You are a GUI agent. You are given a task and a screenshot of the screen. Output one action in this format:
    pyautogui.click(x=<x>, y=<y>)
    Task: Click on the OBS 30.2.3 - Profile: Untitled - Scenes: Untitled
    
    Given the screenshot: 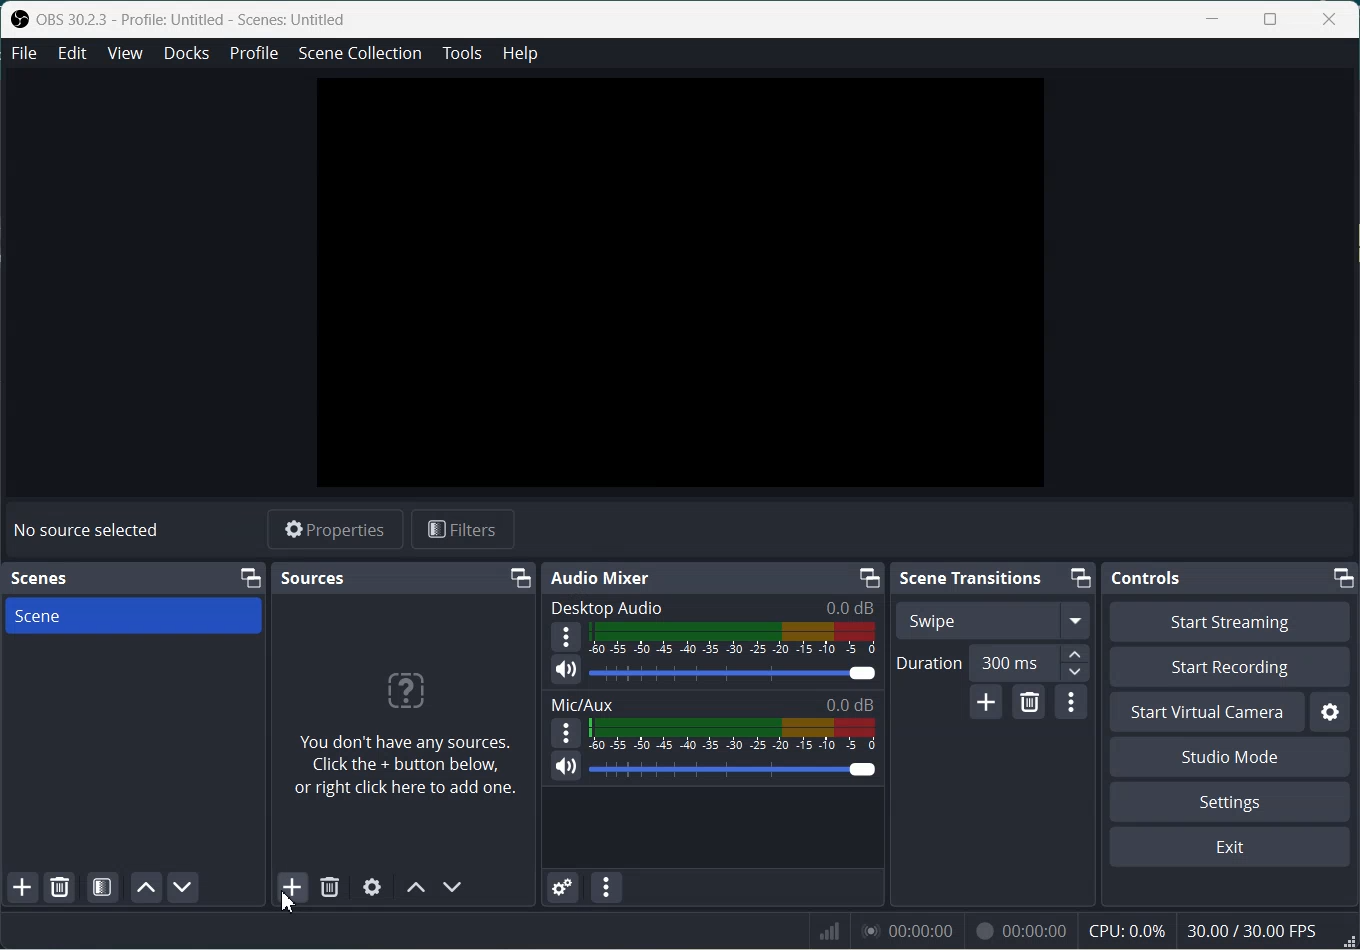 What is the action you would take?
    pyautogui.click(x=195, y=19)
    